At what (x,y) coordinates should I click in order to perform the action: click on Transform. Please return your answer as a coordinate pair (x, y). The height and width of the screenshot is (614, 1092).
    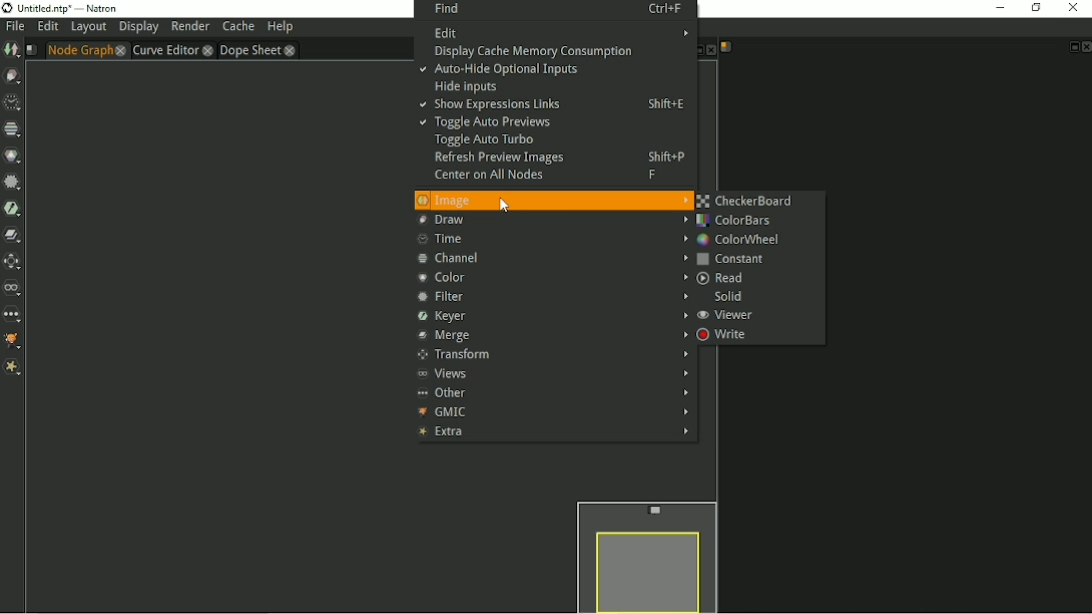
    Looking at the image, I should click on (551, 355).